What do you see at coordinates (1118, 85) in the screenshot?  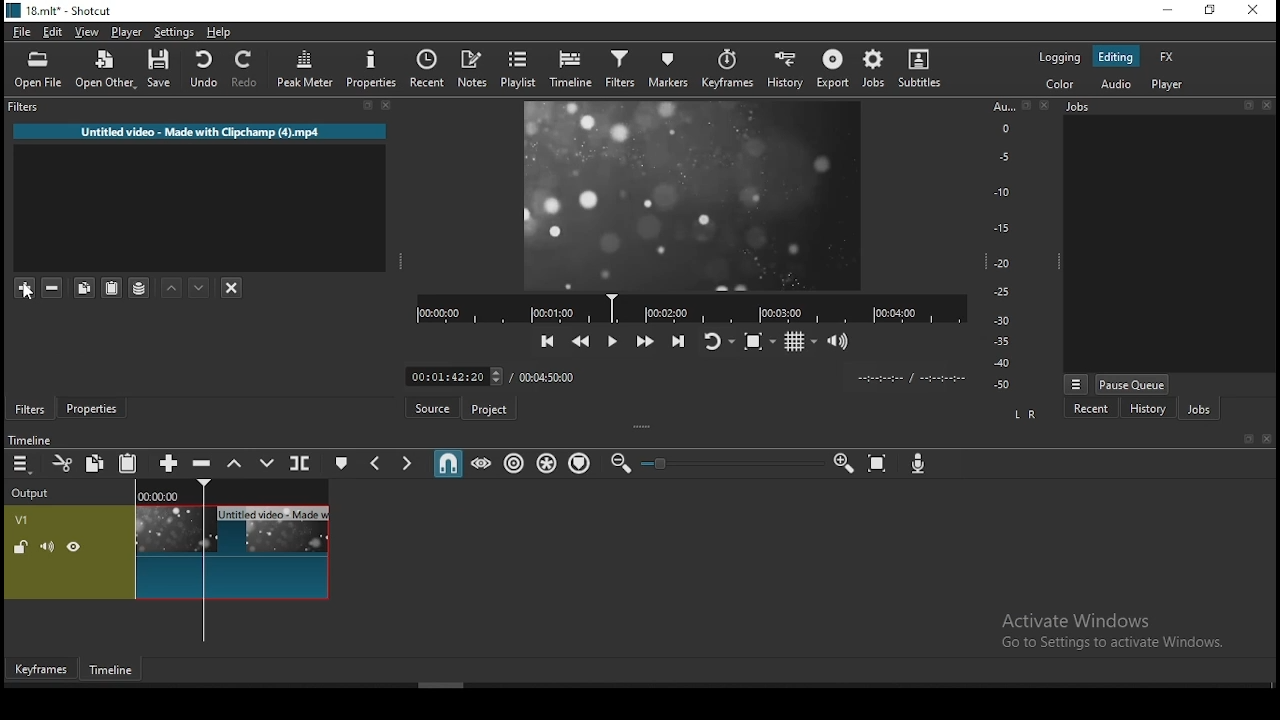 I see `audio` at bounding box center [1118, 85].